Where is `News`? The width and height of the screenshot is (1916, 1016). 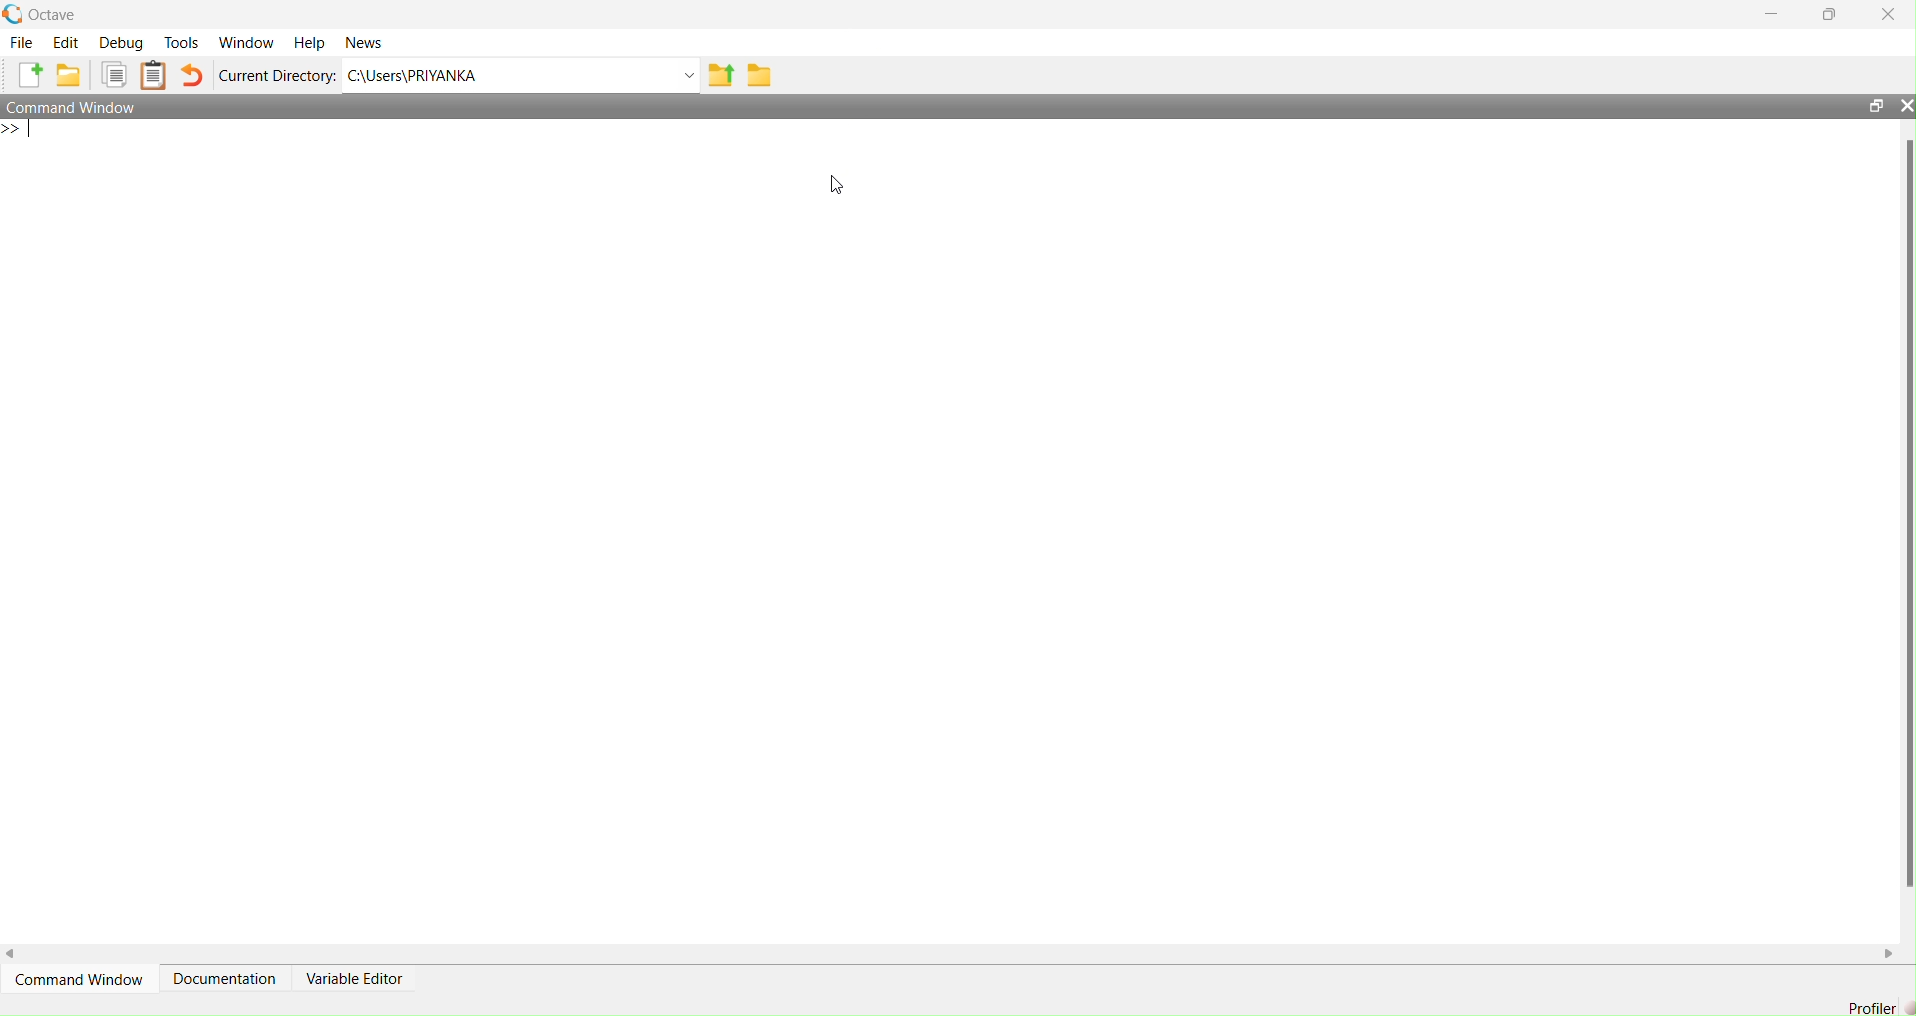 News is located at coordinates (364, 43).